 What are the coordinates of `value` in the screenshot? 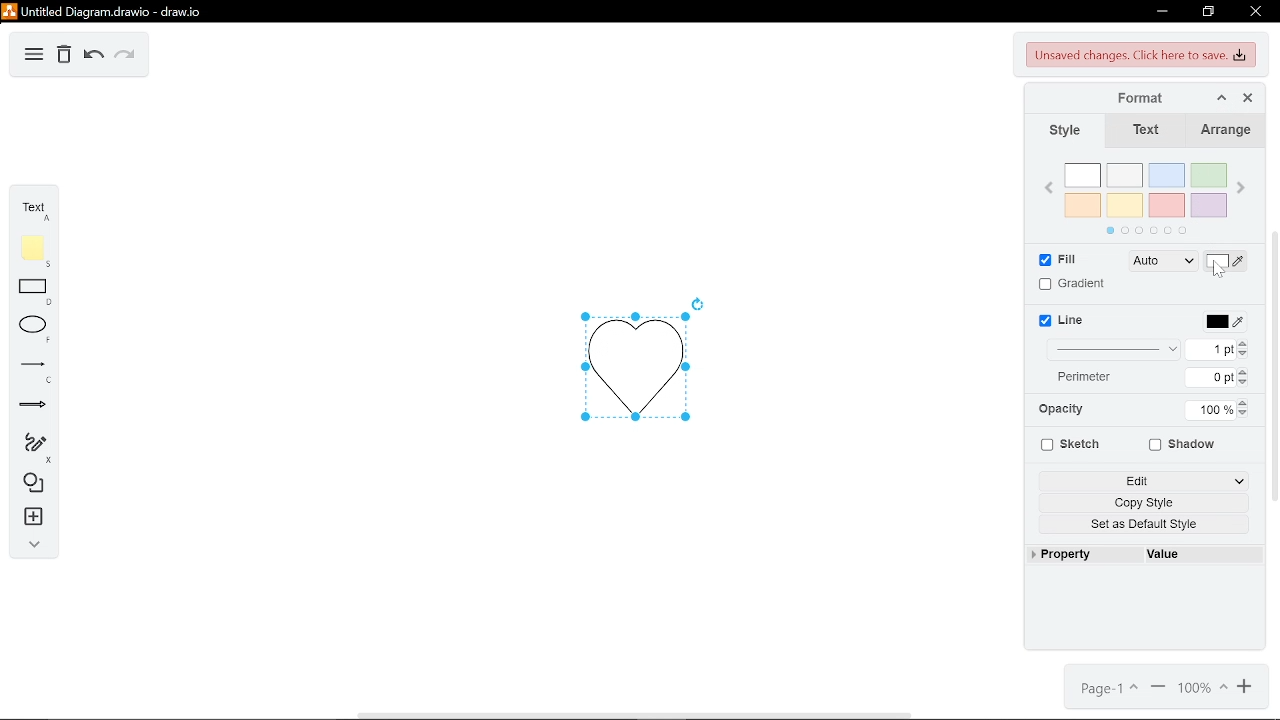 It's located at (1167, 553).